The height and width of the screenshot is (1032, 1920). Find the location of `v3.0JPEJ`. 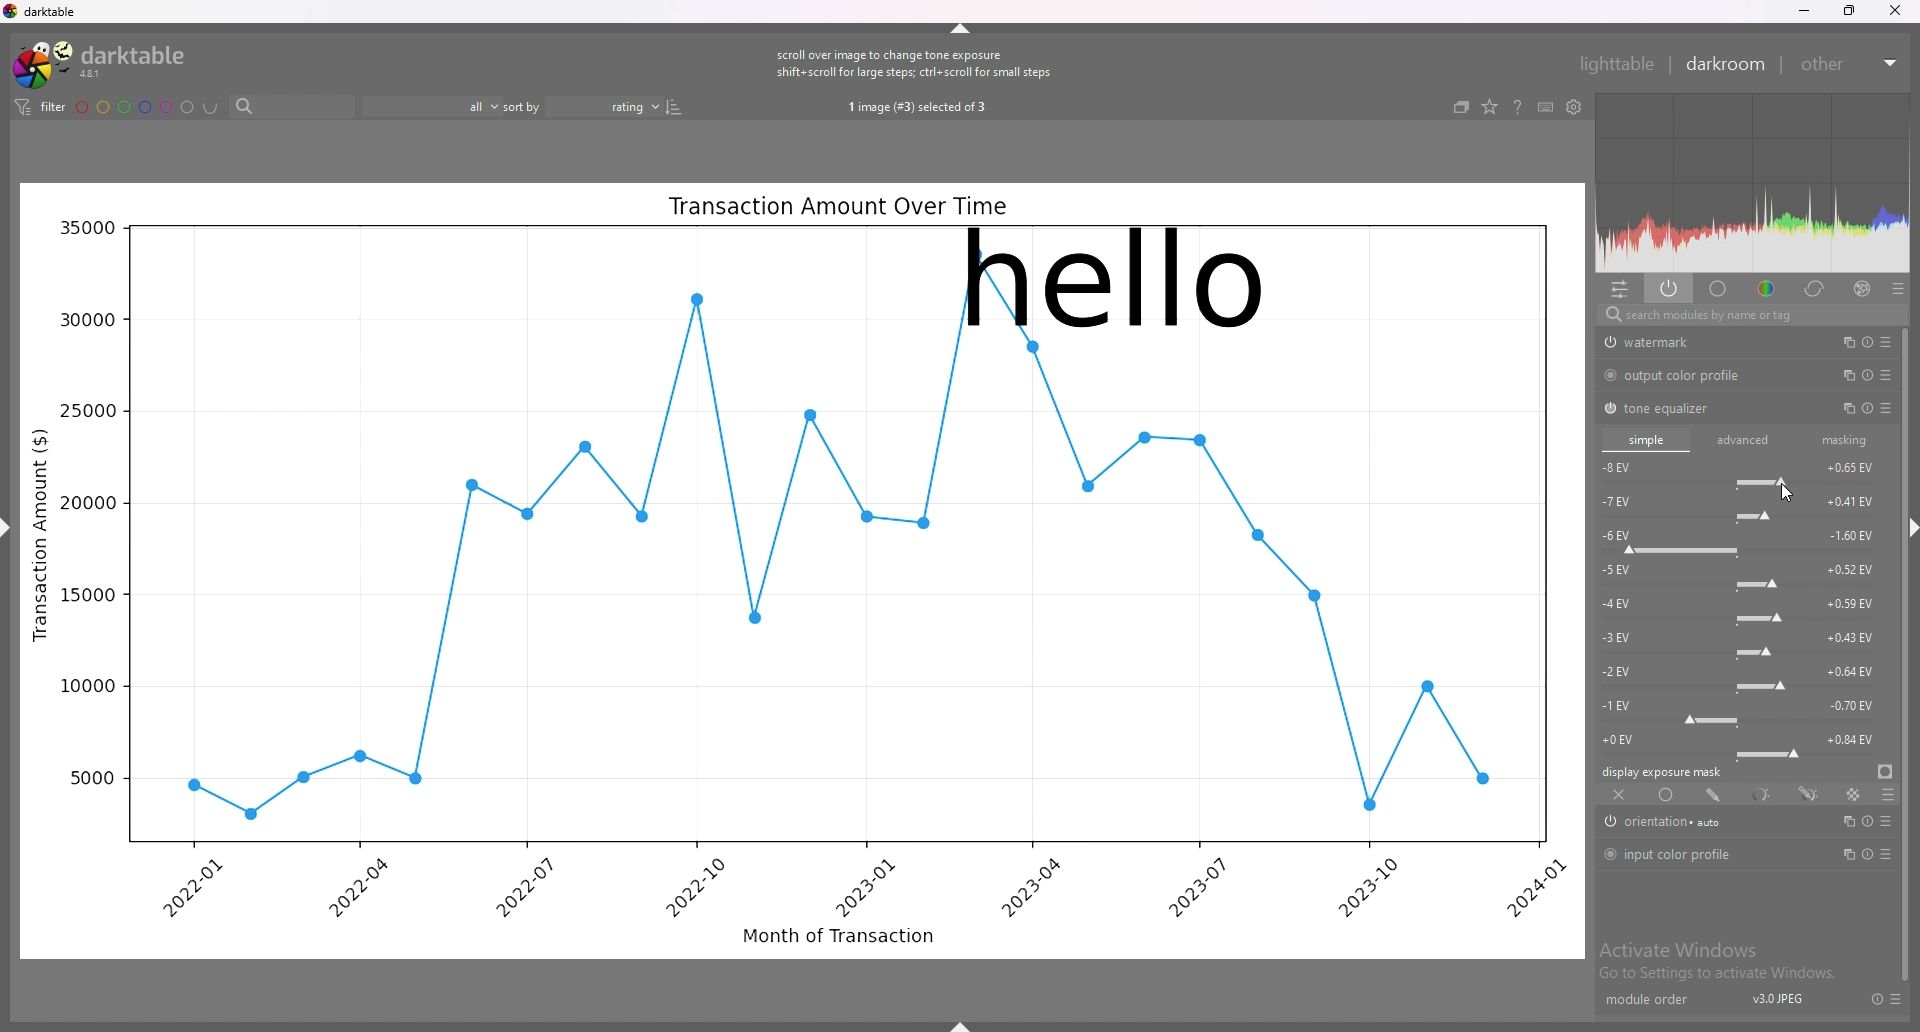

v3.0JPEJ is located at coordinates (1774, 999).